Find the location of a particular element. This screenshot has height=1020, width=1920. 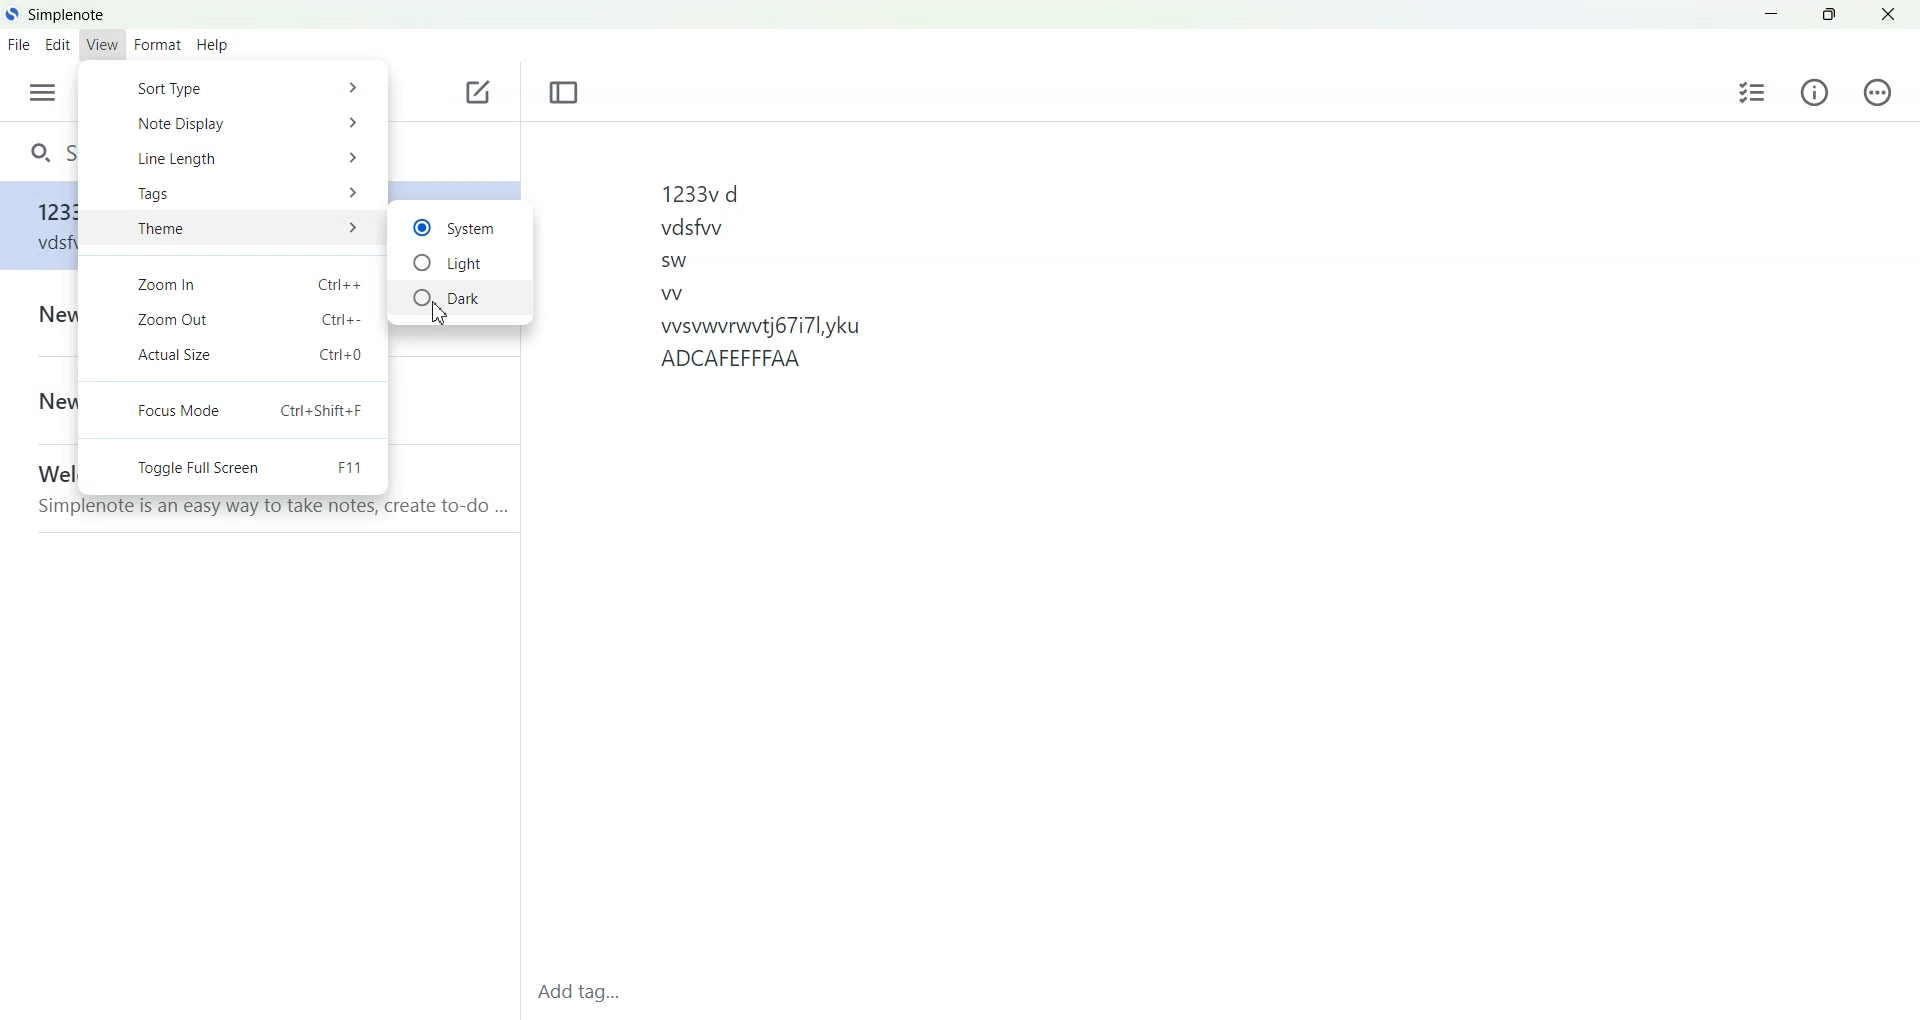

Sort Type is located at coordinates (234, 89).